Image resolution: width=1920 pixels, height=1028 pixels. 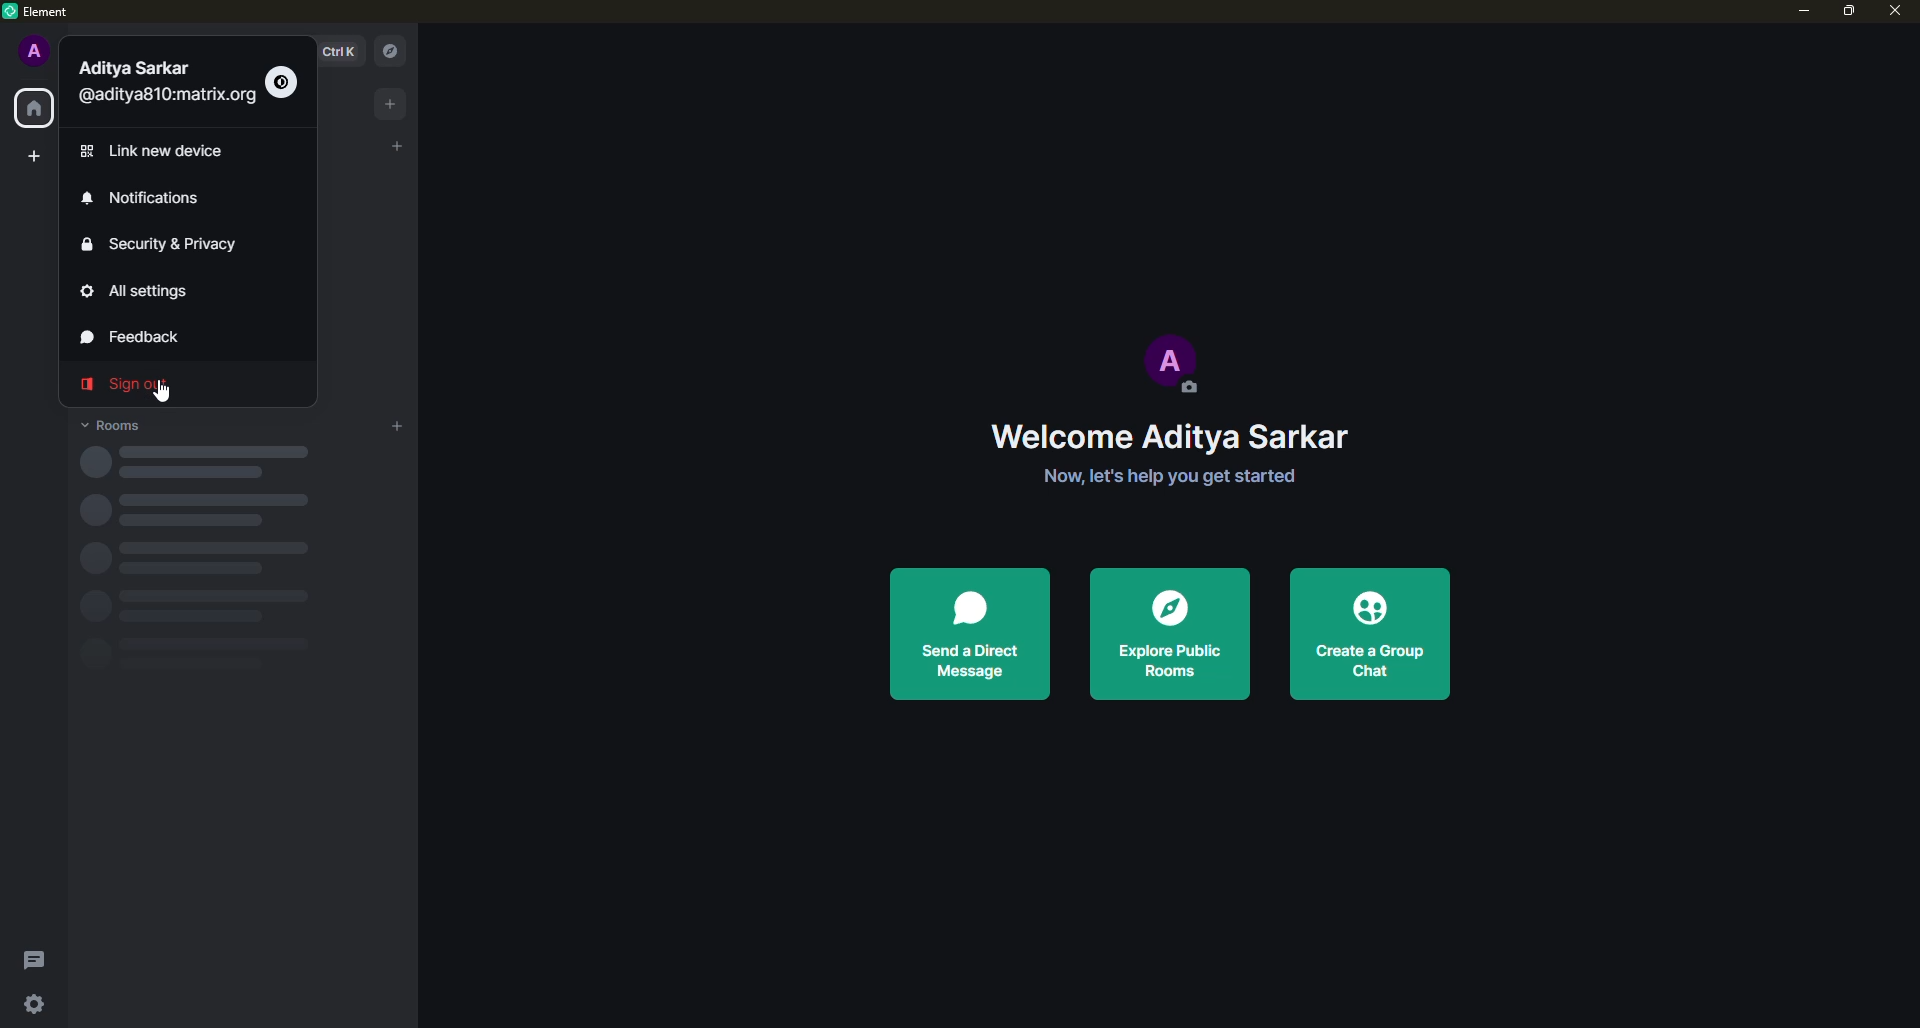 What do you see at coordinates (1180, 438) in the screenshot?
I see `Welcome Aditya Sarkar` at bounding box center [1180, 438].